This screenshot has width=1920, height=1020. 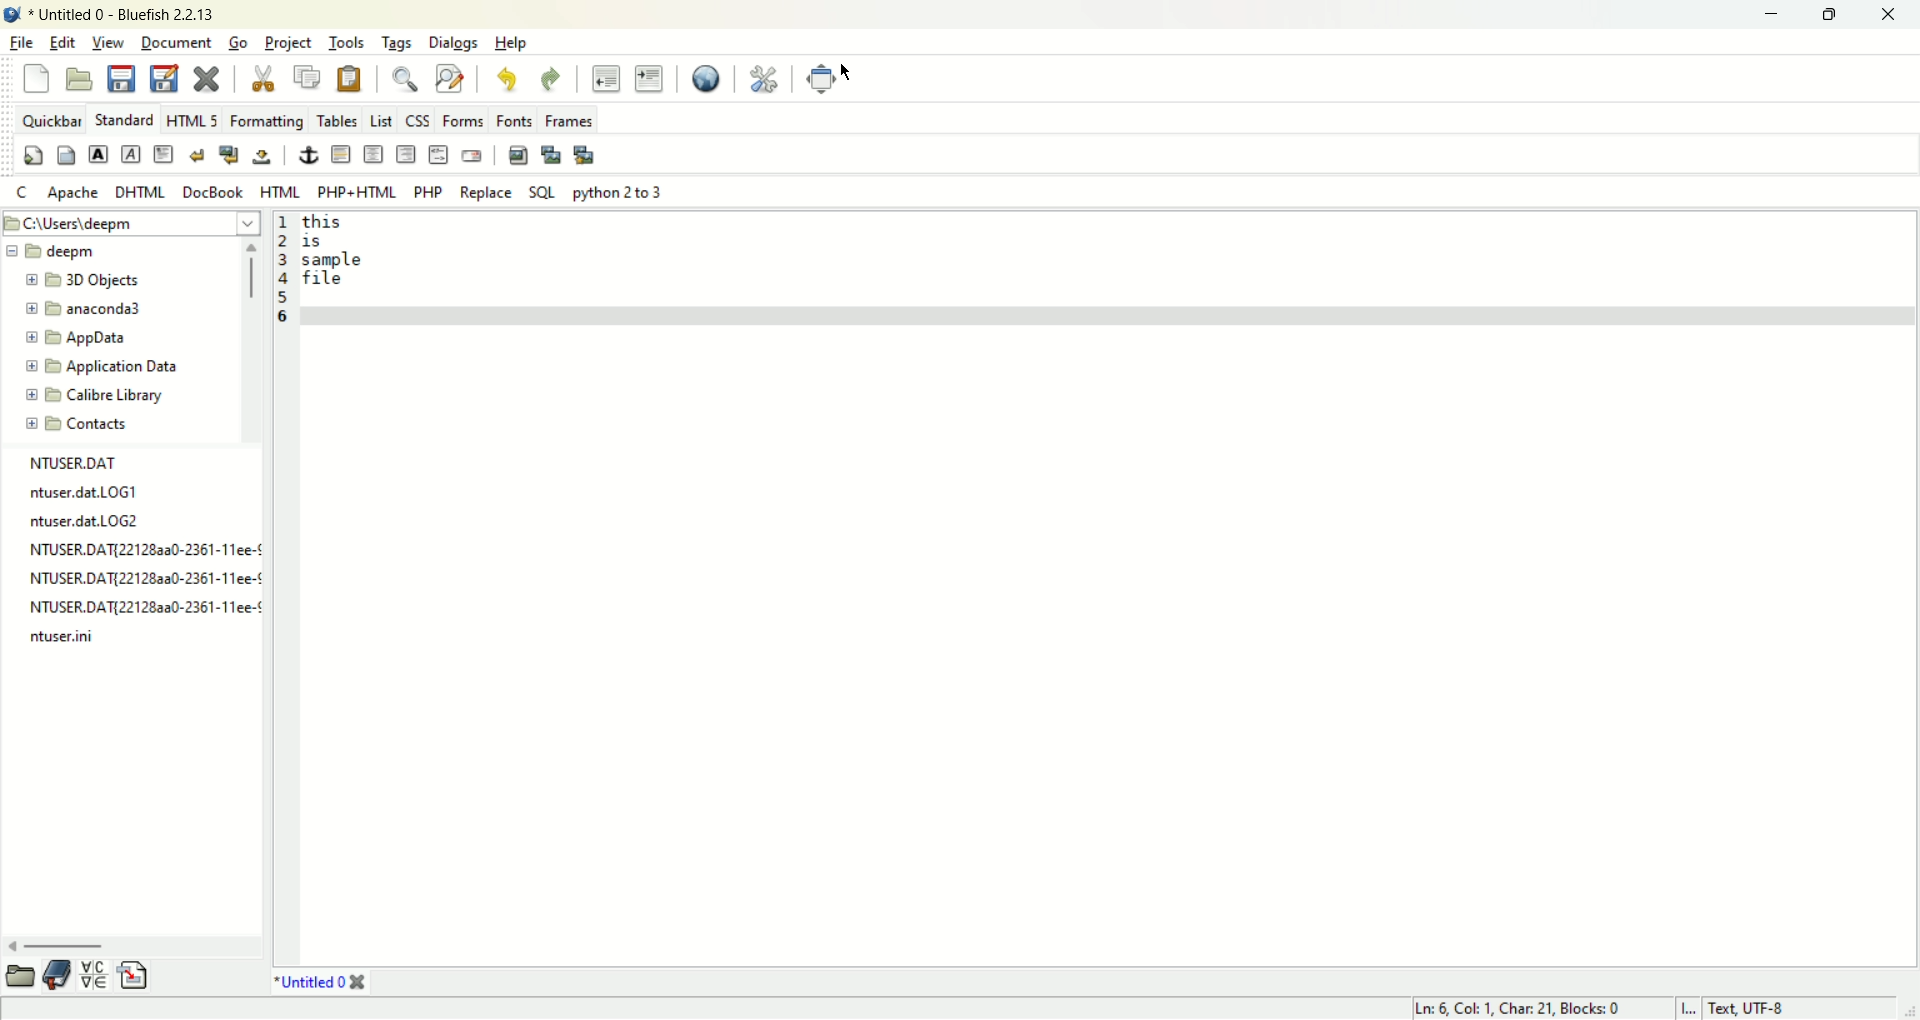 I want to click on right justify, so click(x=406, y=155).